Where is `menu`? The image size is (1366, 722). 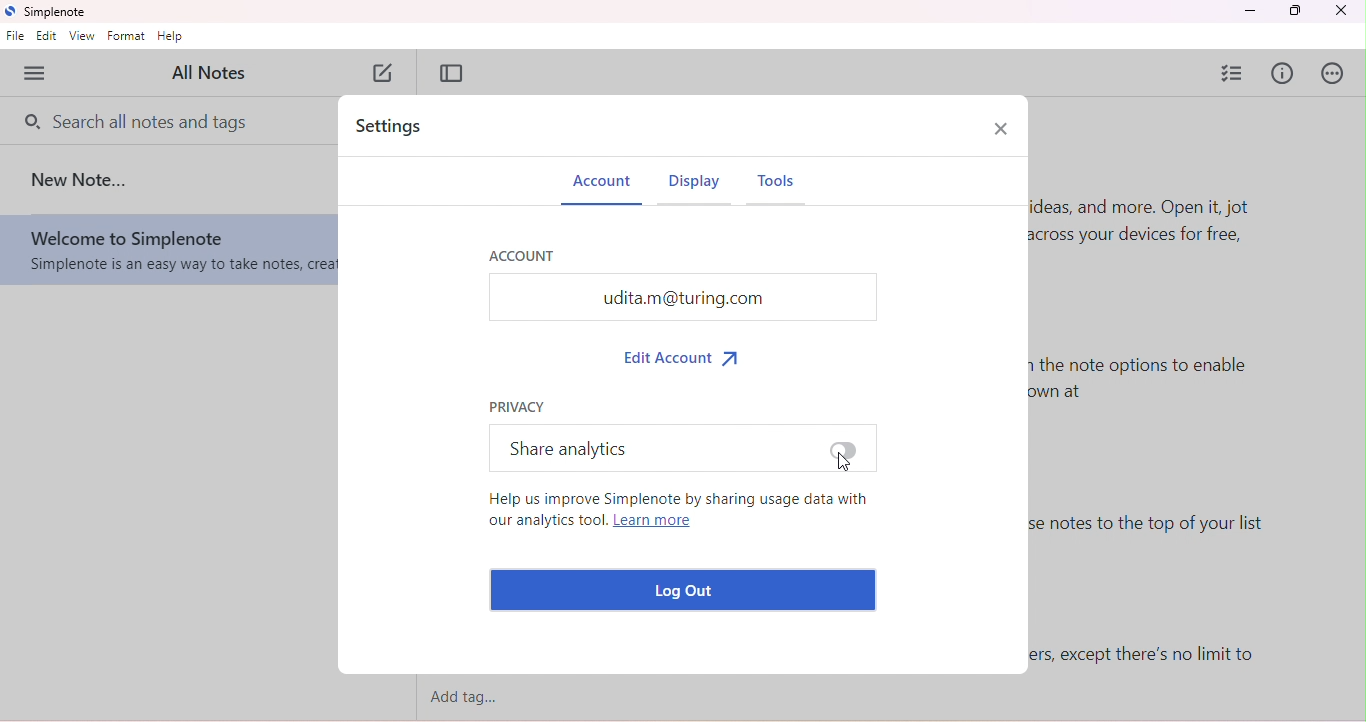 menu is located at coordinates (37, 74).